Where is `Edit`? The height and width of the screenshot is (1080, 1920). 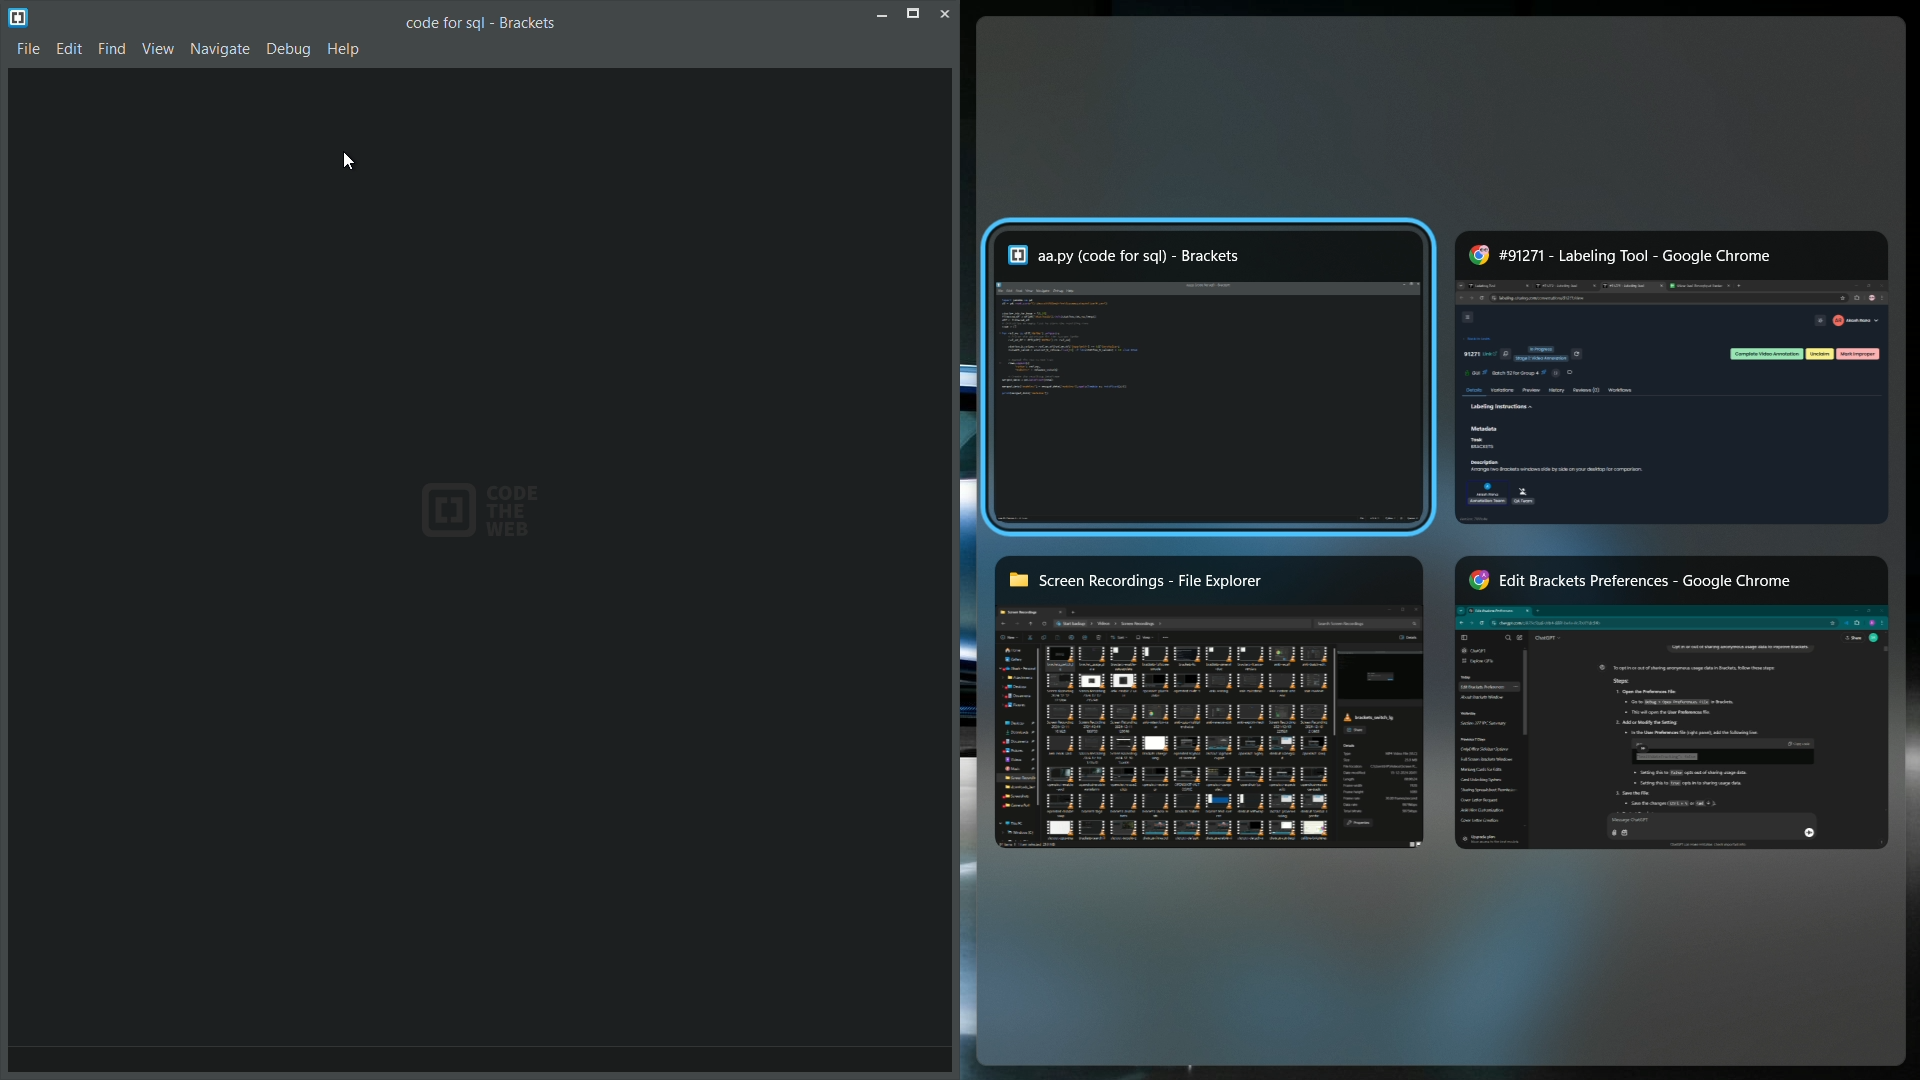
Edit is located at coordinates (70, 49).